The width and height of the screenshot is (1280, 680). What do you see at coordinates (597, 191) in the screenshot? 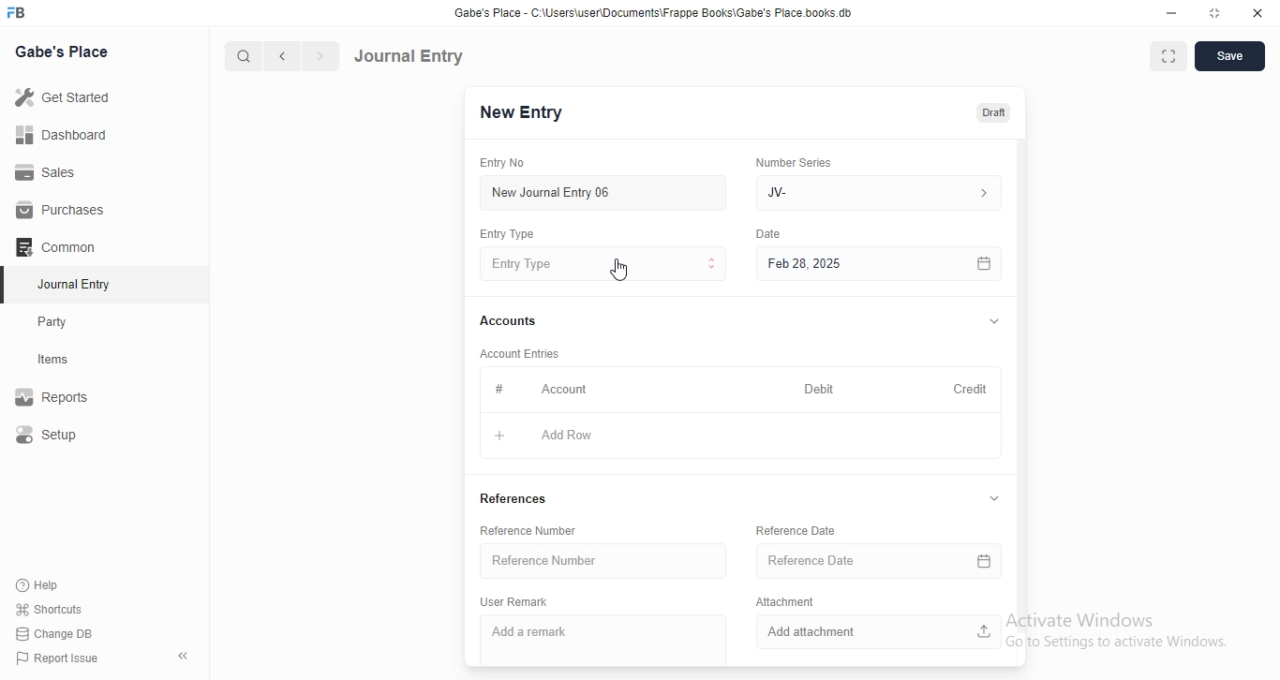
I see `New Journal Entry 06` at bounding box center [597, 191].